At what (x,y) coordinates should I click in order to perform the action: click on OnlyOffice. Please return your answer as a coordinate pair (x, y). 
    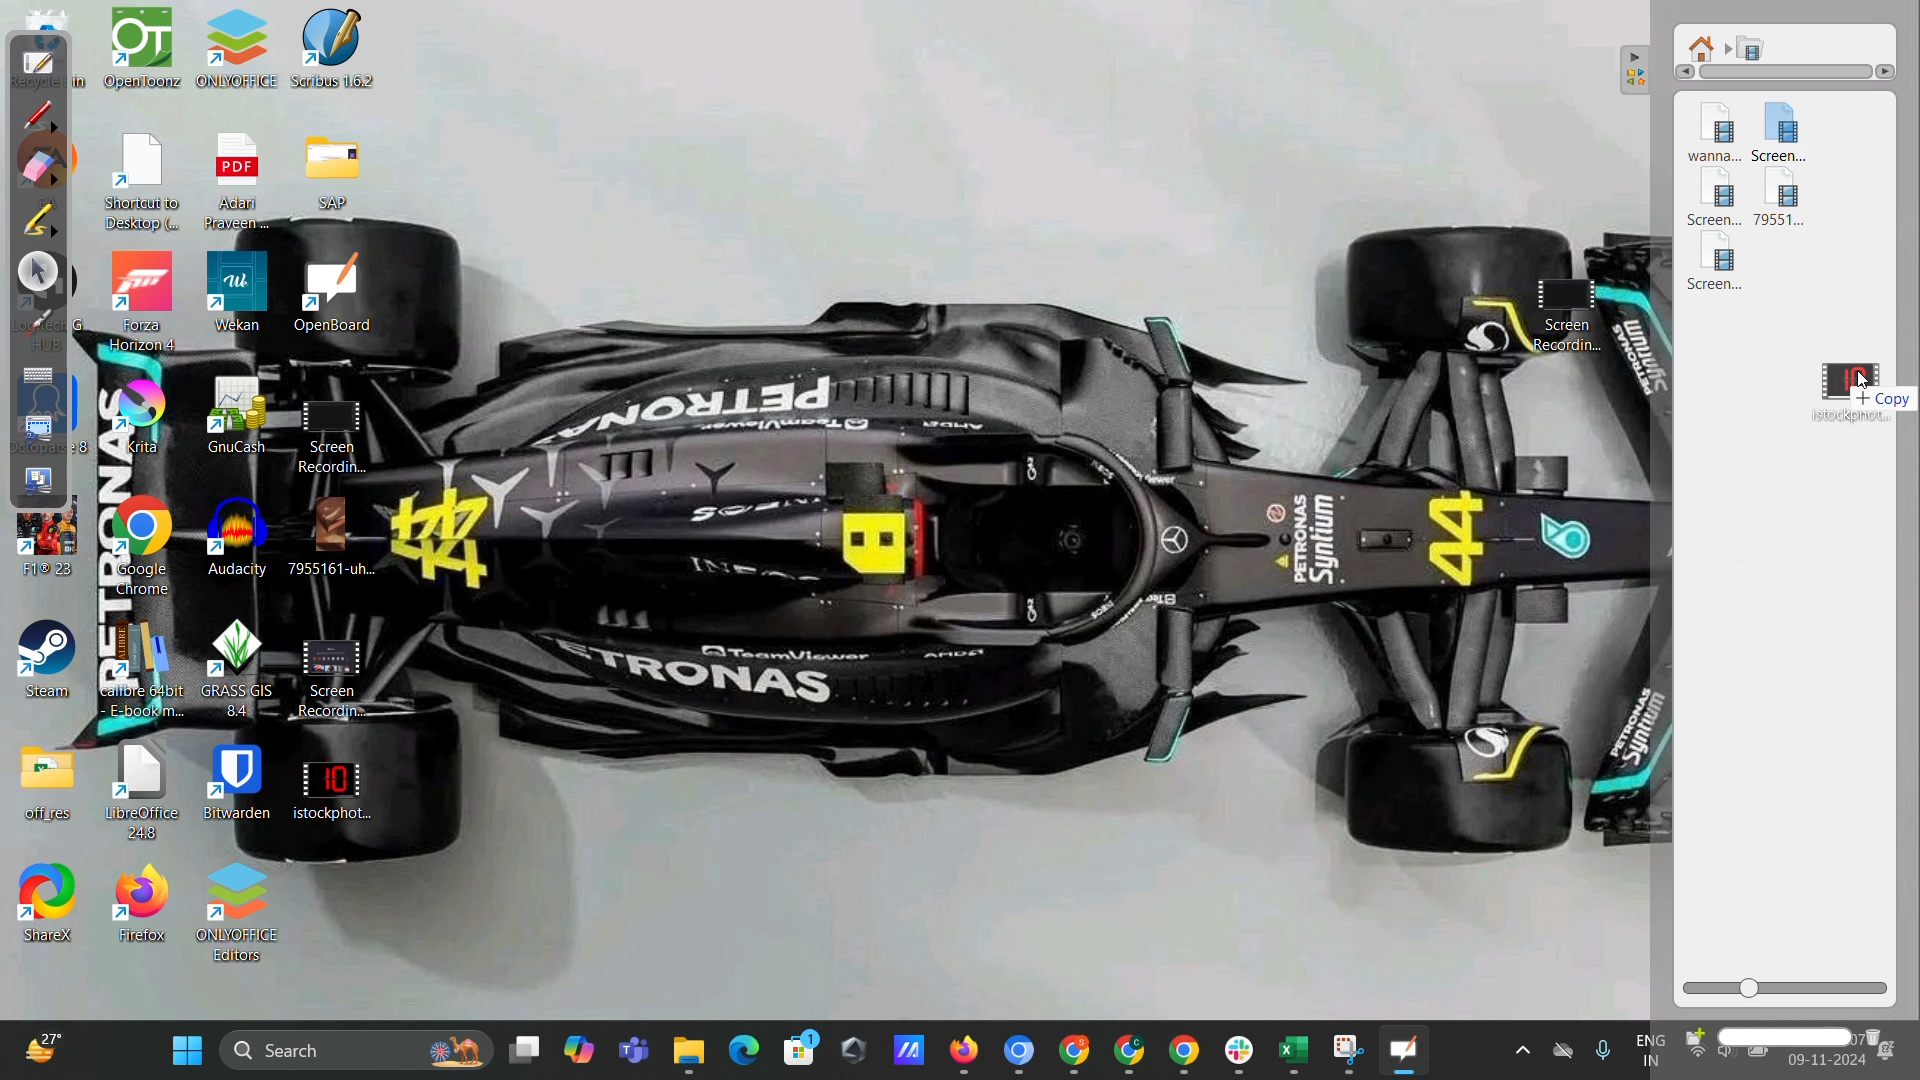
    Looking at the image, I should click on (241, 54).